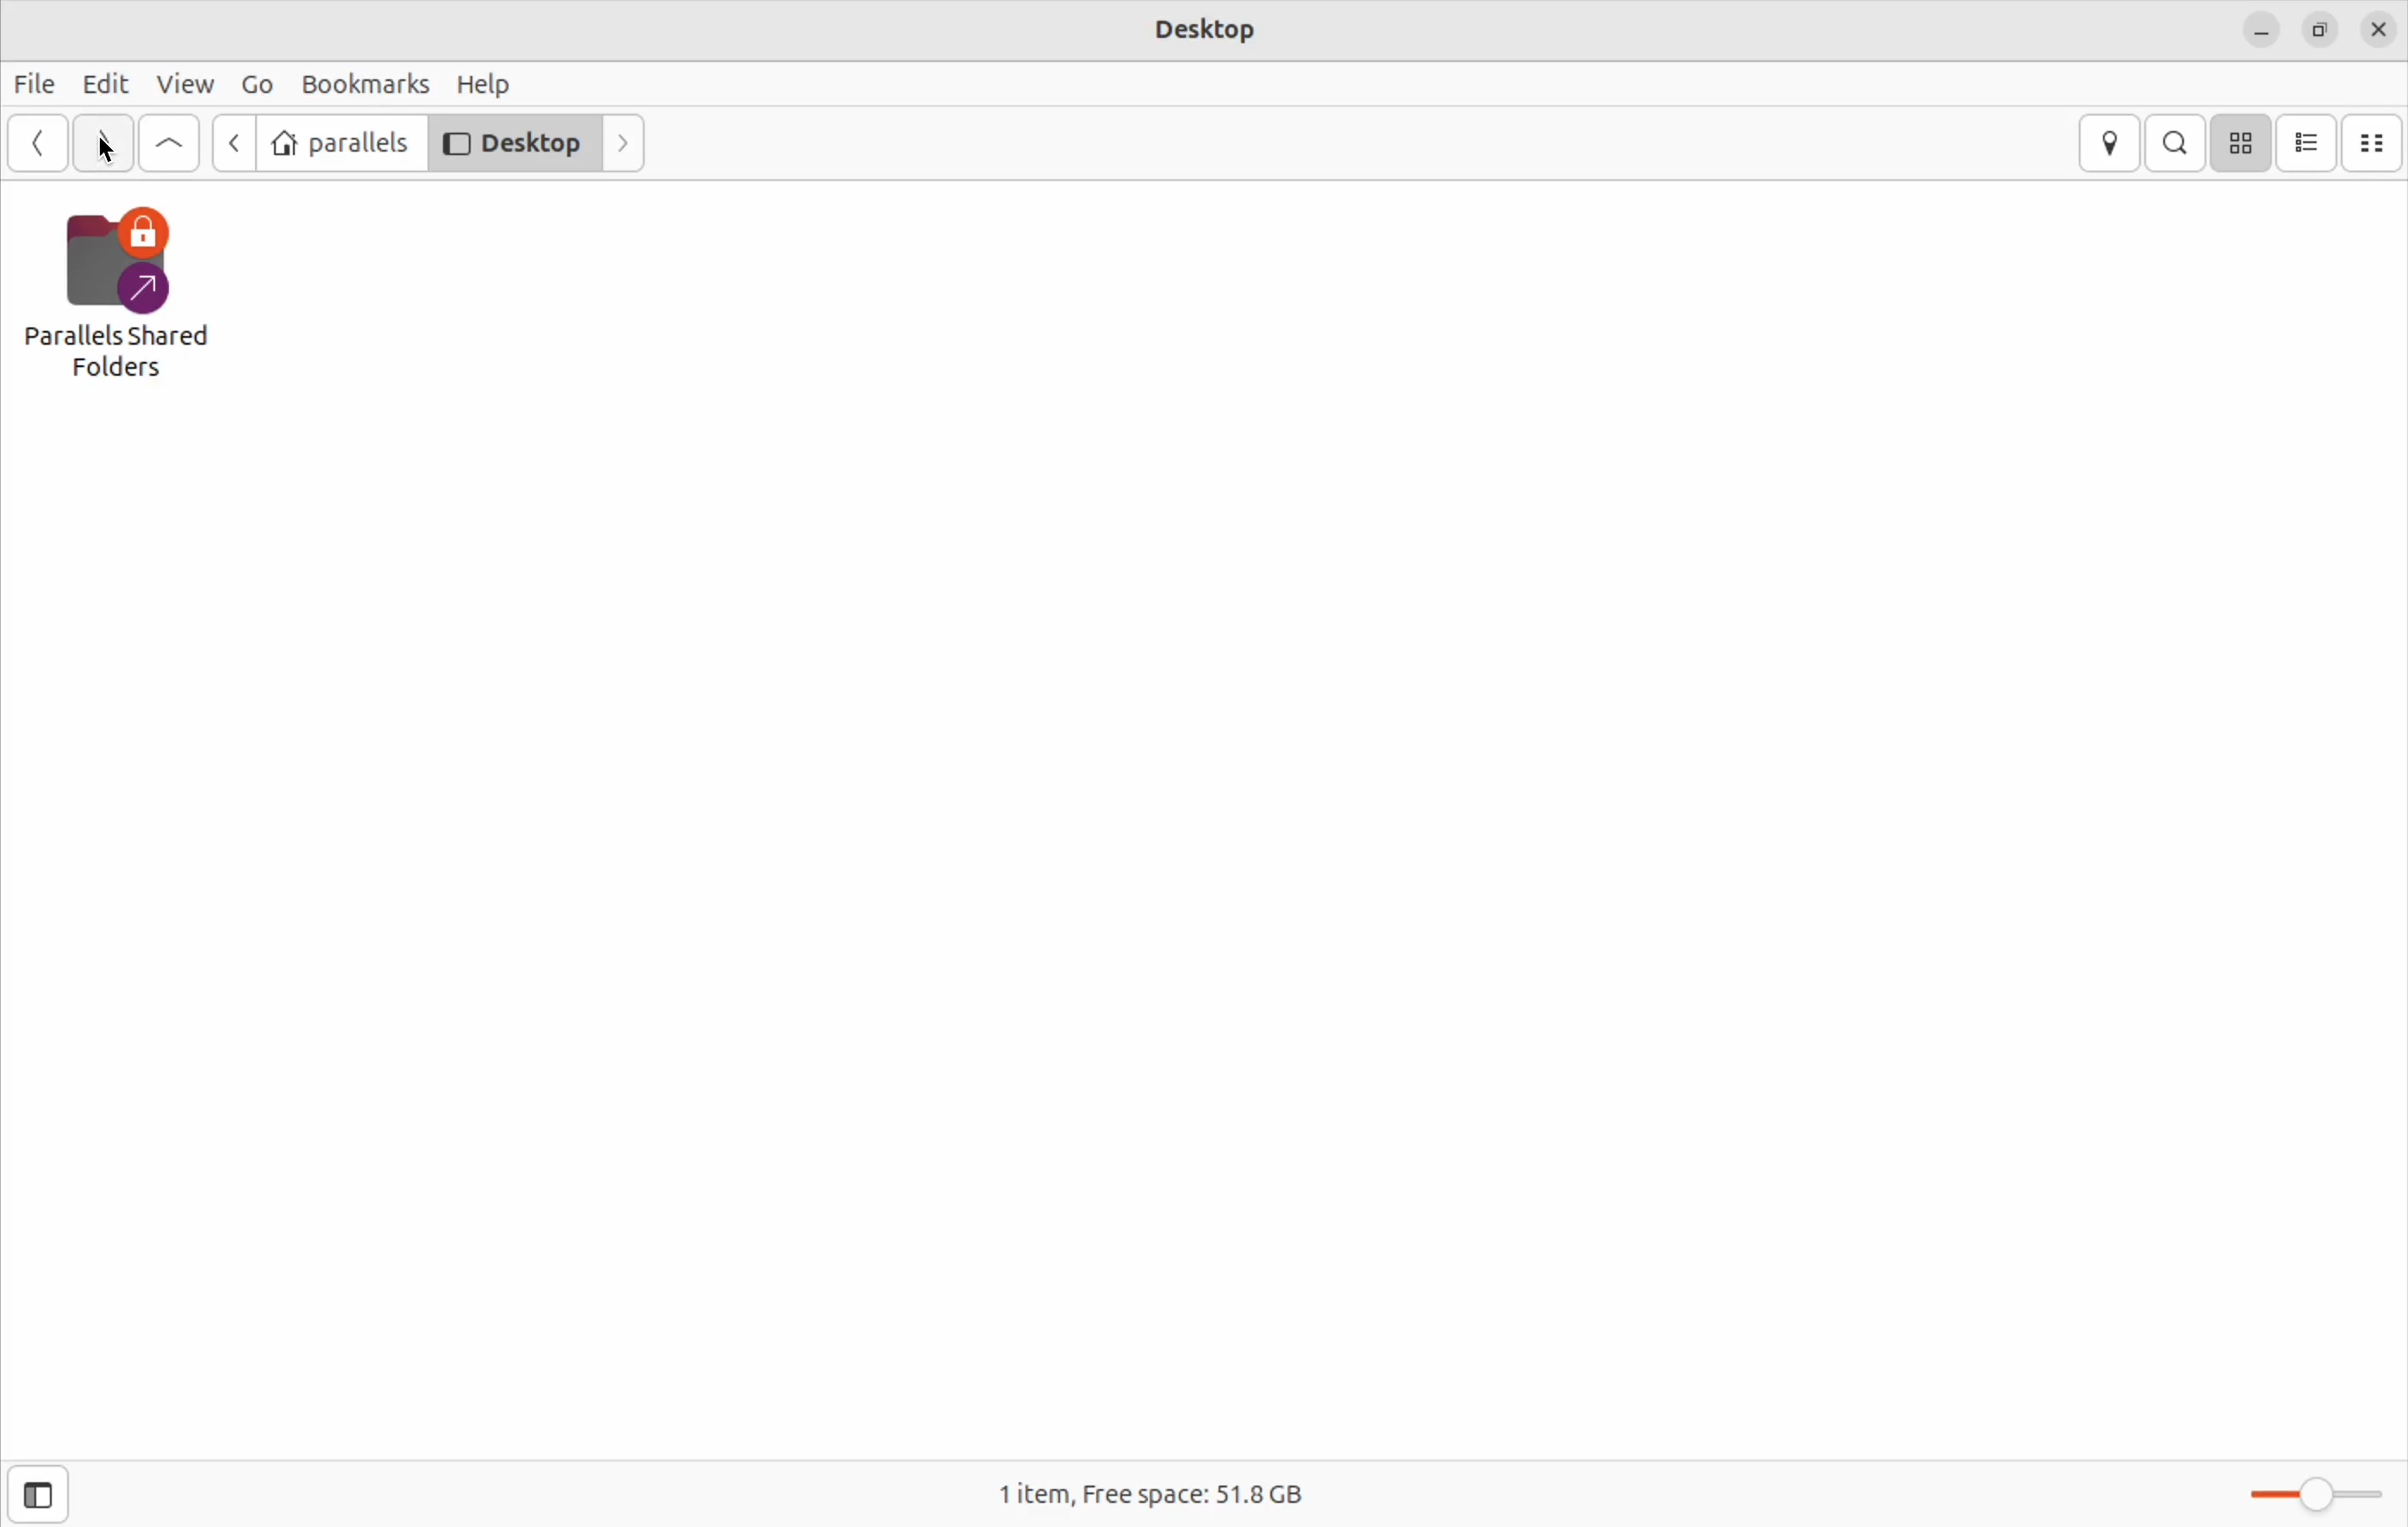  What do you see at coordinates (139, 284) in the screenshot?
I see `parallel spaced folders` at bounding box center [139, 284].